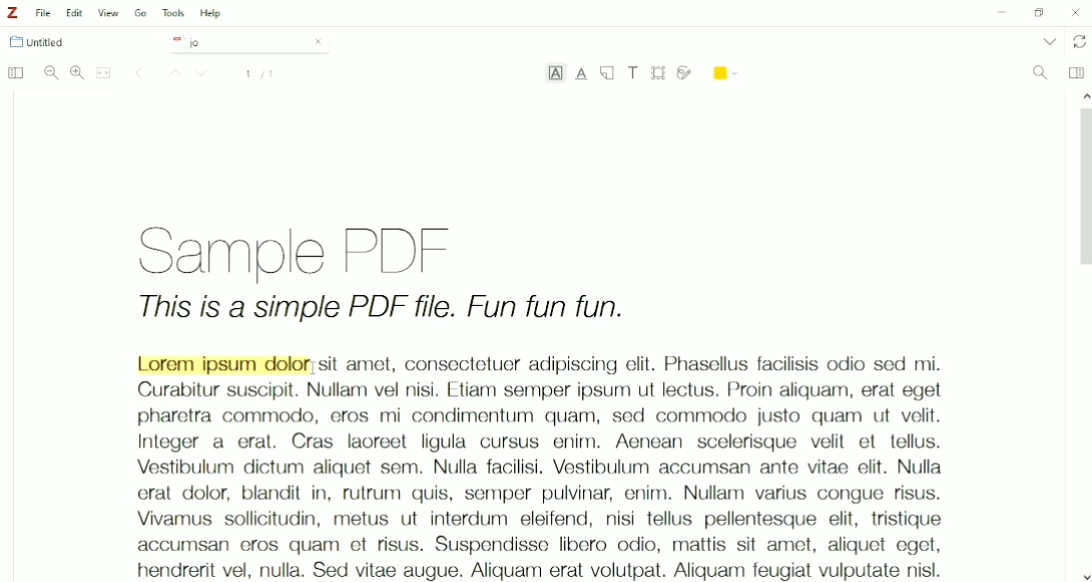  I want to click on cursor, so click(314, 368).